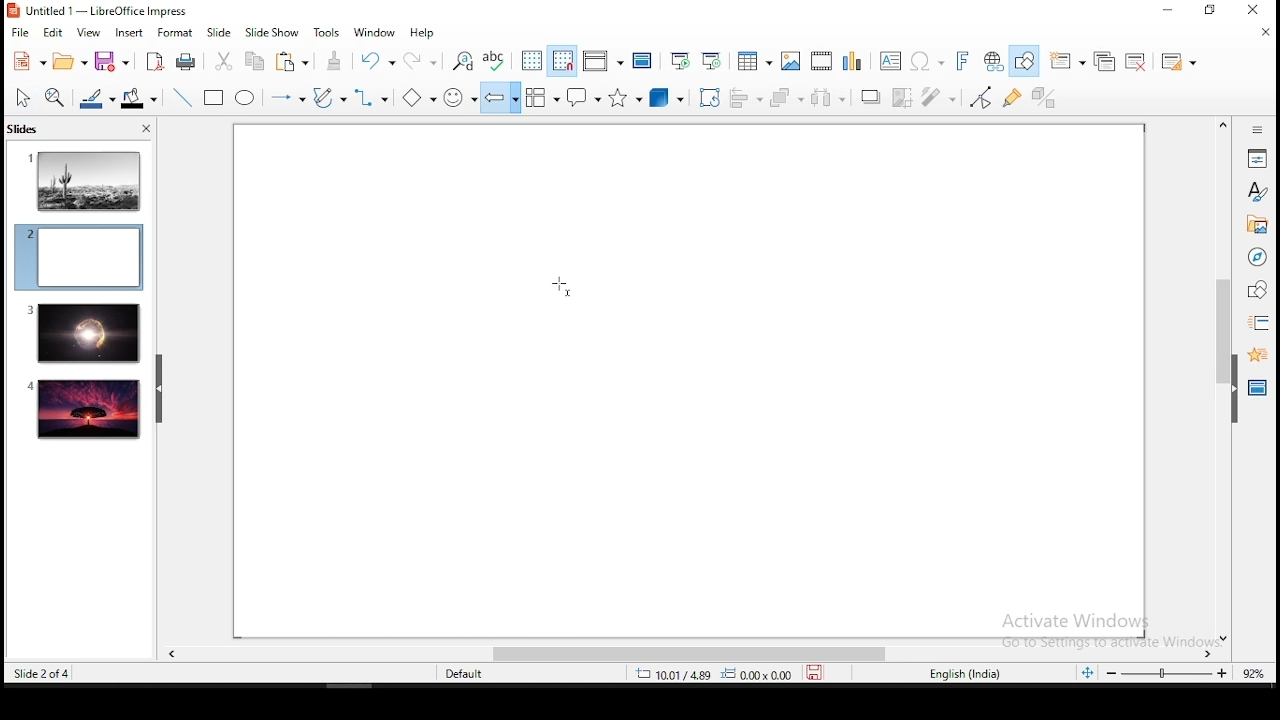 Image resolution: width=1280 pixels, height=720 pixels. What do you see at coordinates (830, 98) in the screenshot?
I see `distribute` at bounding box center [830, 98].